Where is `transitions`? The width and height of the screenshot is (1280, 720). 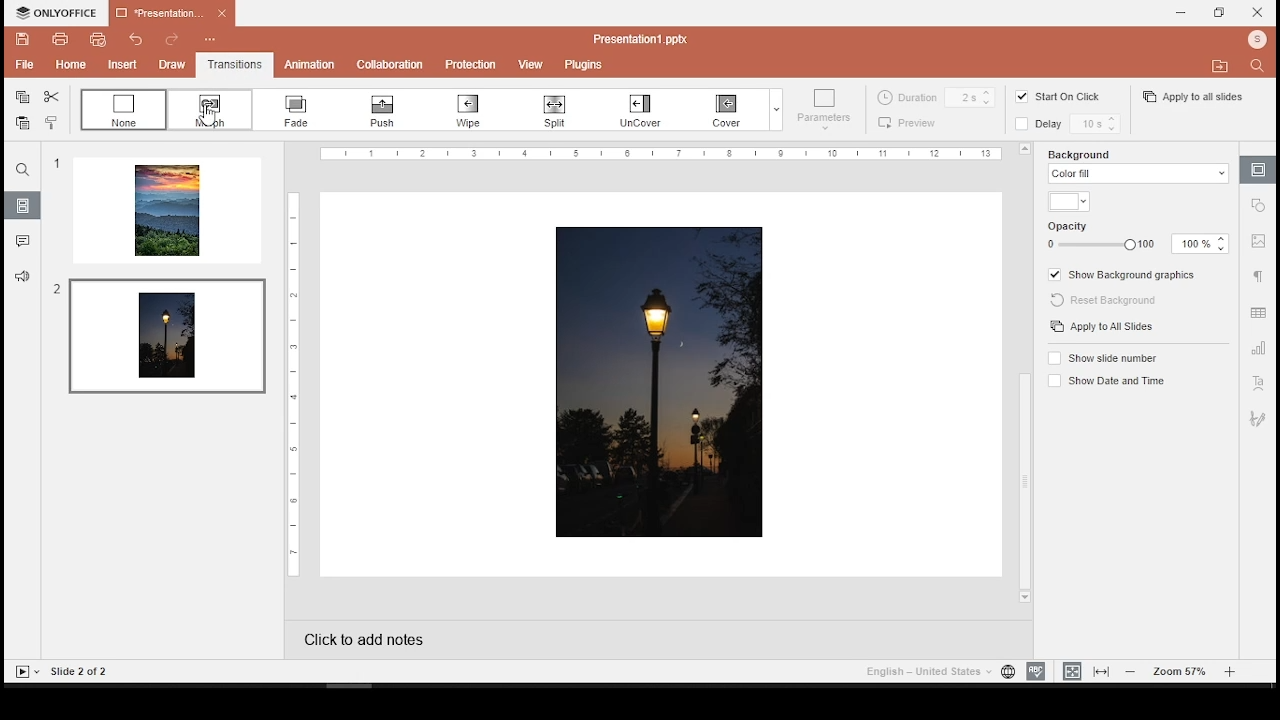 transitions is located at coordinates (232, 64).